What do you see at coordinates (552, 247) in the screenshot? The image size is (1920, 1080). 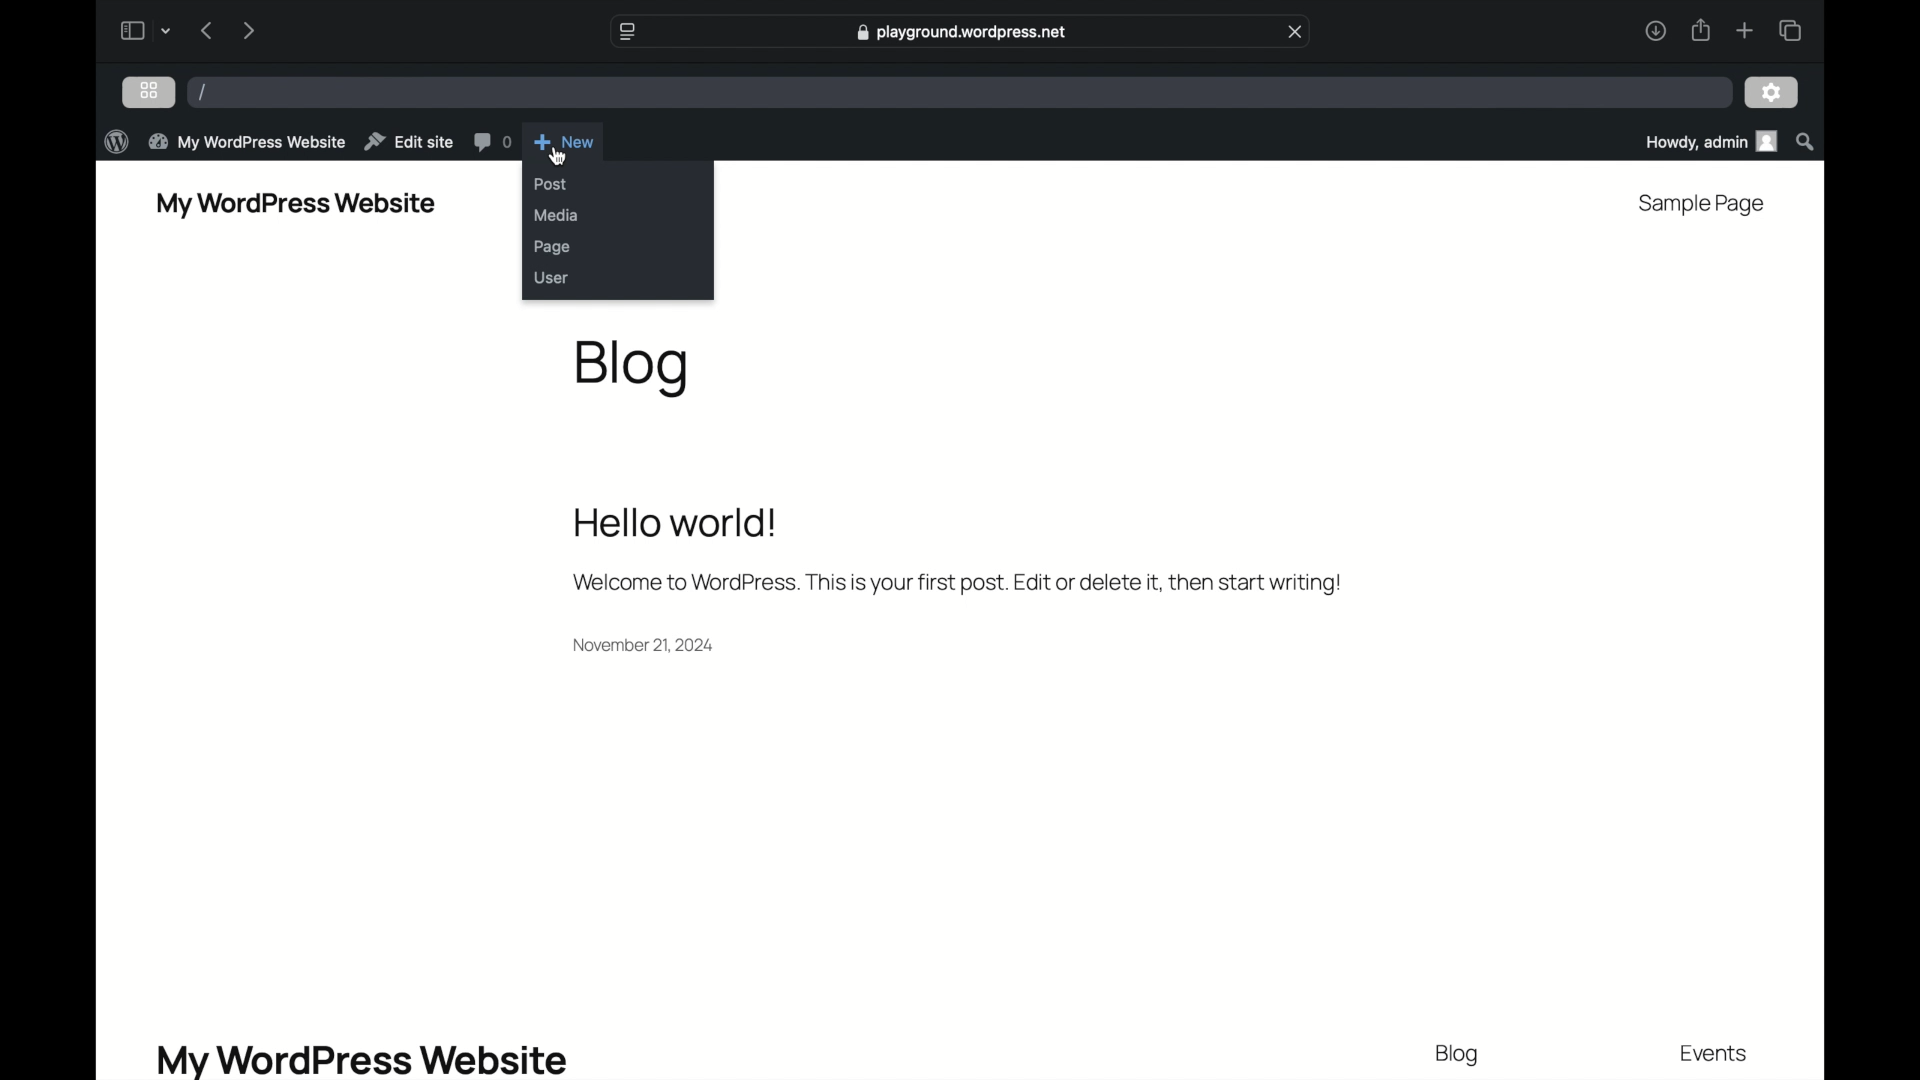 I see `page` at bounding box center [552, 247].